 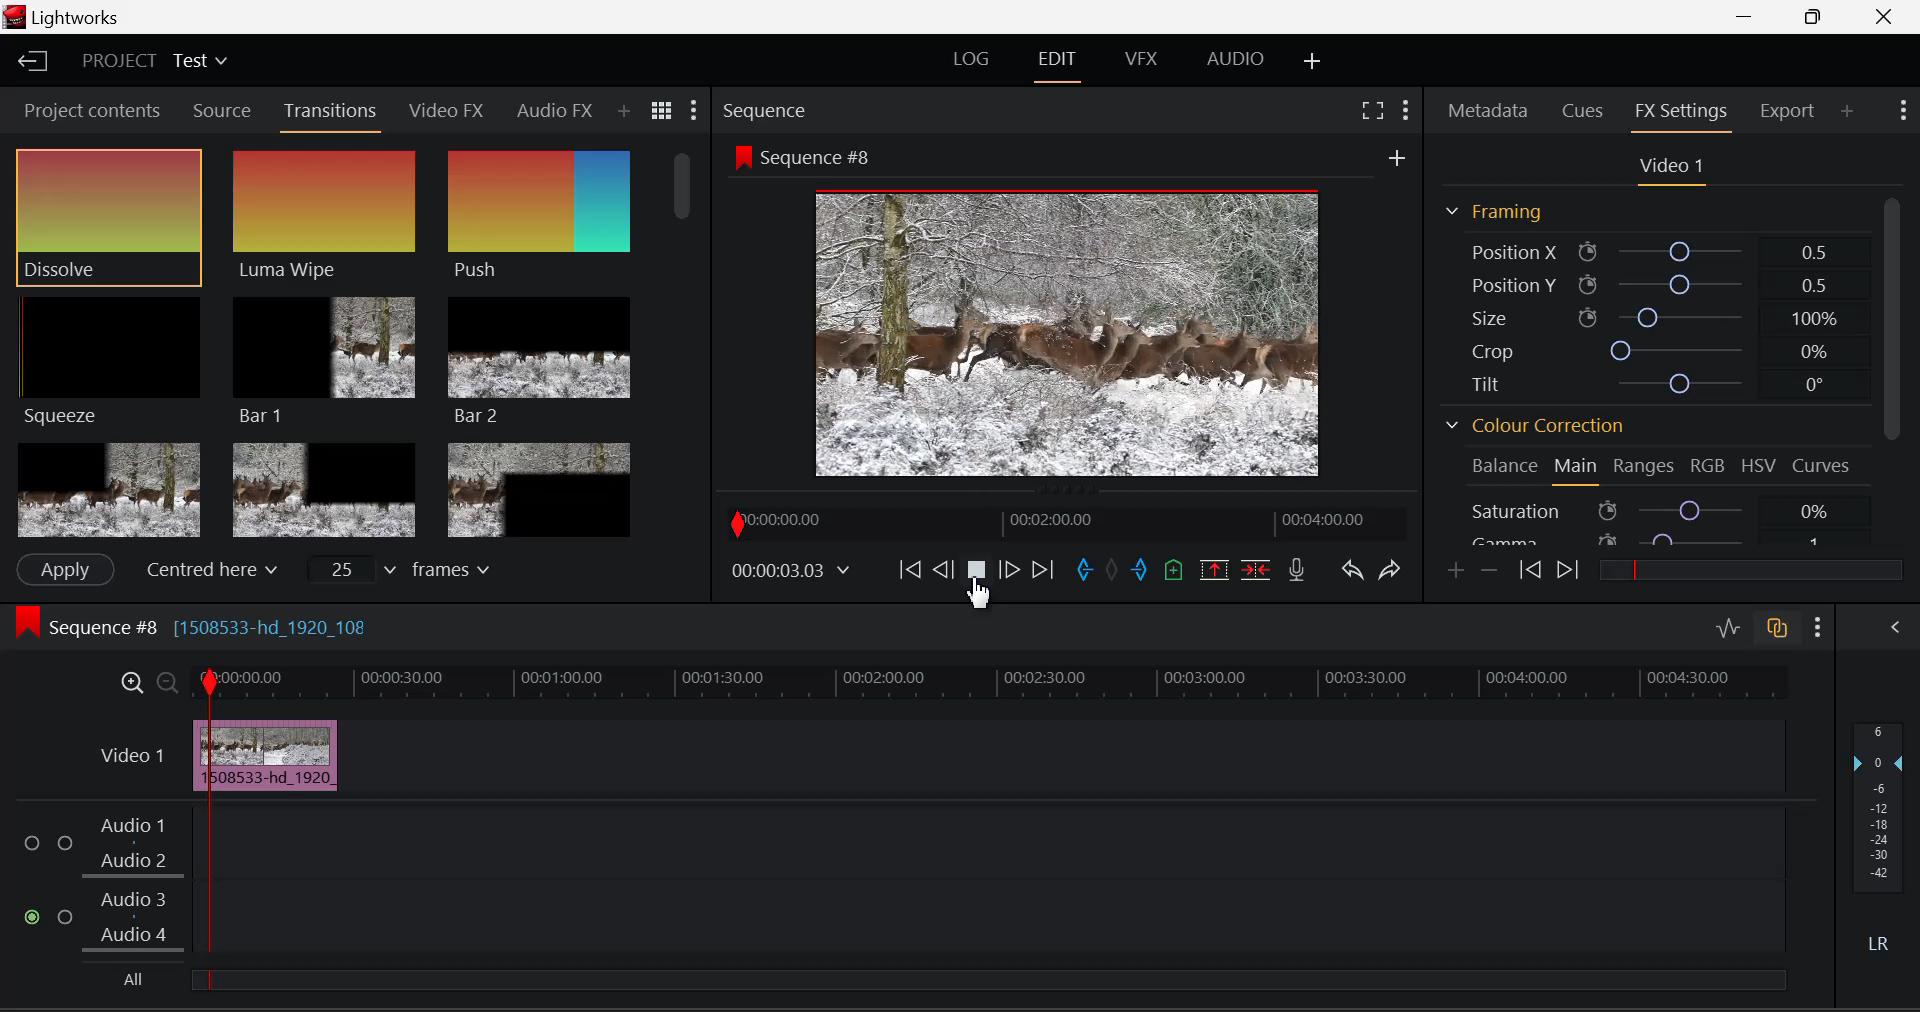 What do you see at coordinates (1685, 113) in the screenshot?
I see `FX Settings Open` at bounding box center [1685, 113].